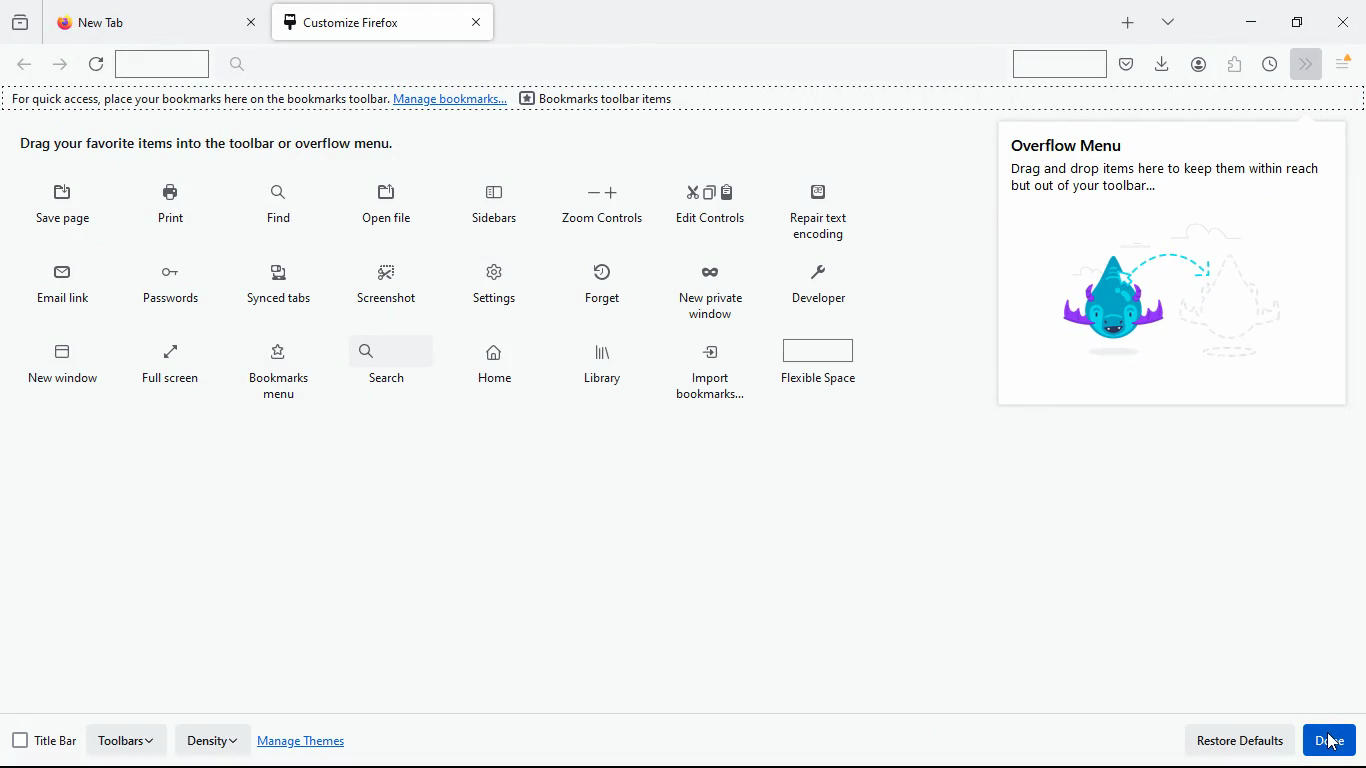  What do you see at coordinates (385, 206) in the screenshot?
I see `find` at bounding box center [385, 206].